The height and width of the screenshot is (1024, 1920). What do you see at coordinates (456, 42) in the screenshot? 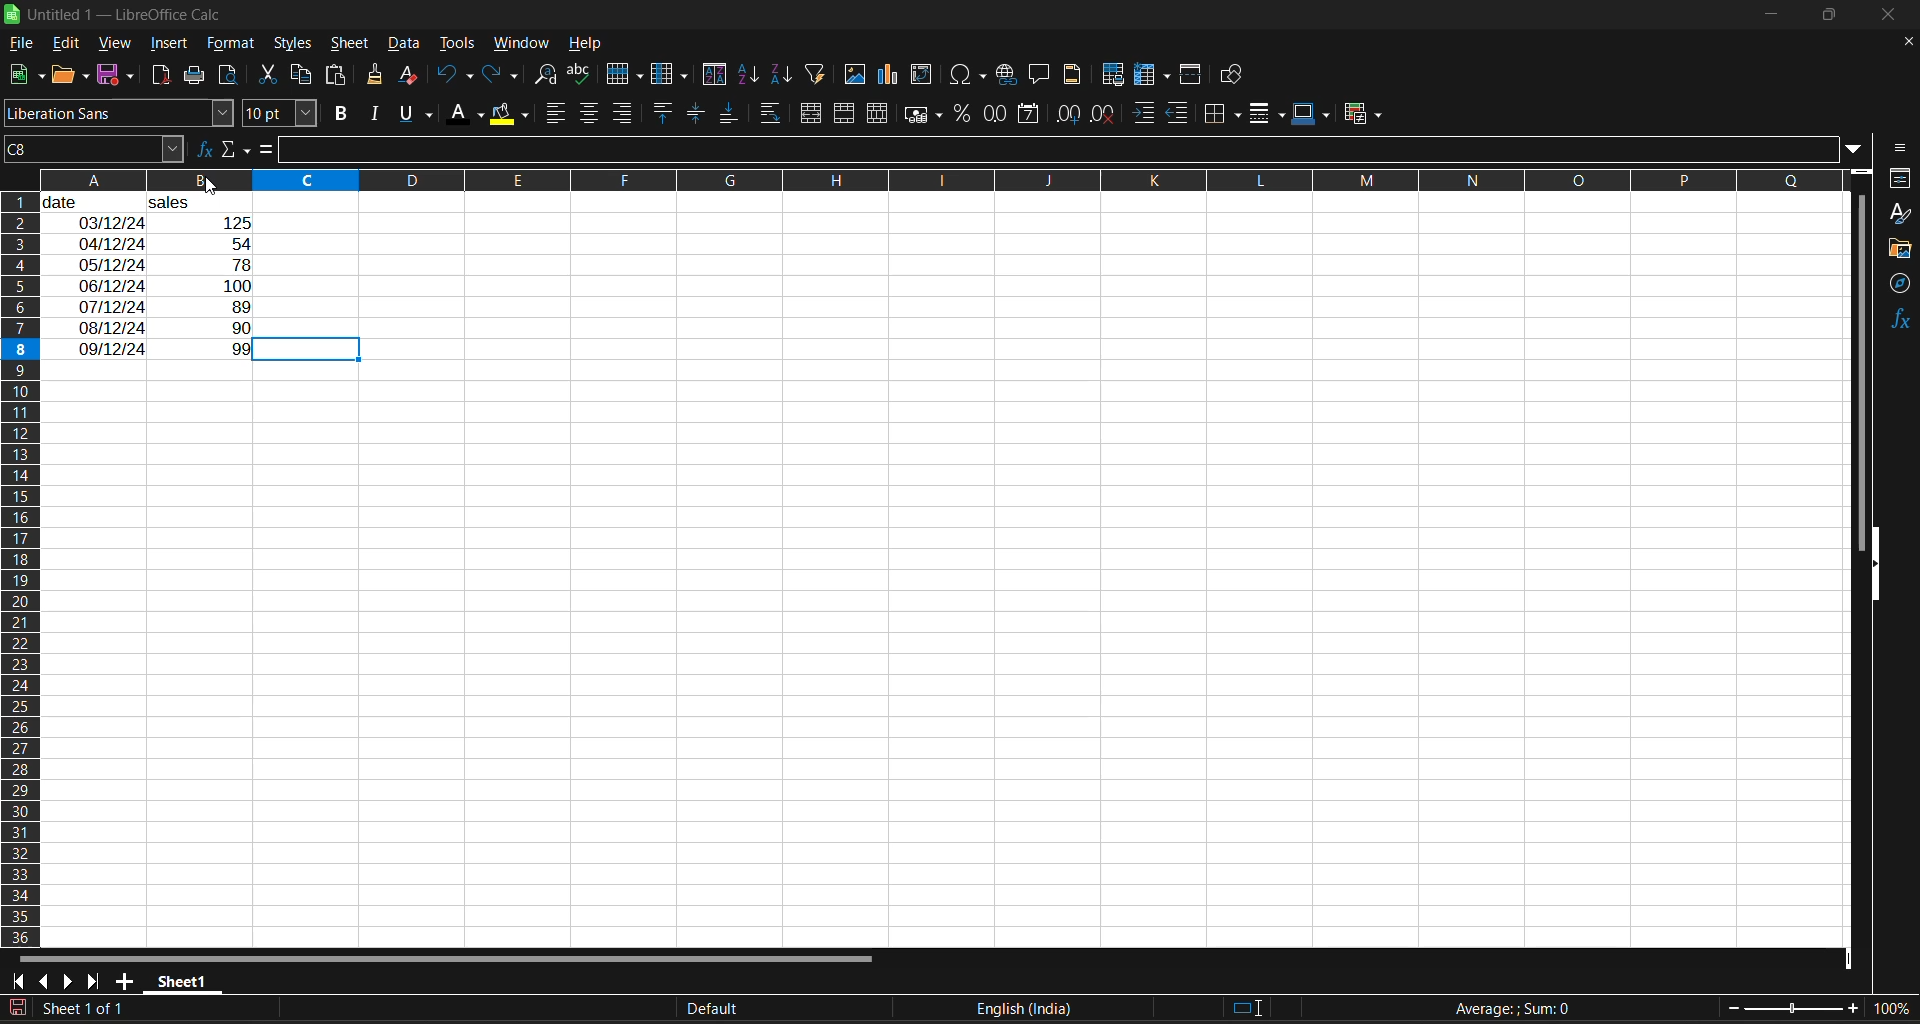
I see `tools` at bounding box center [456, 42].